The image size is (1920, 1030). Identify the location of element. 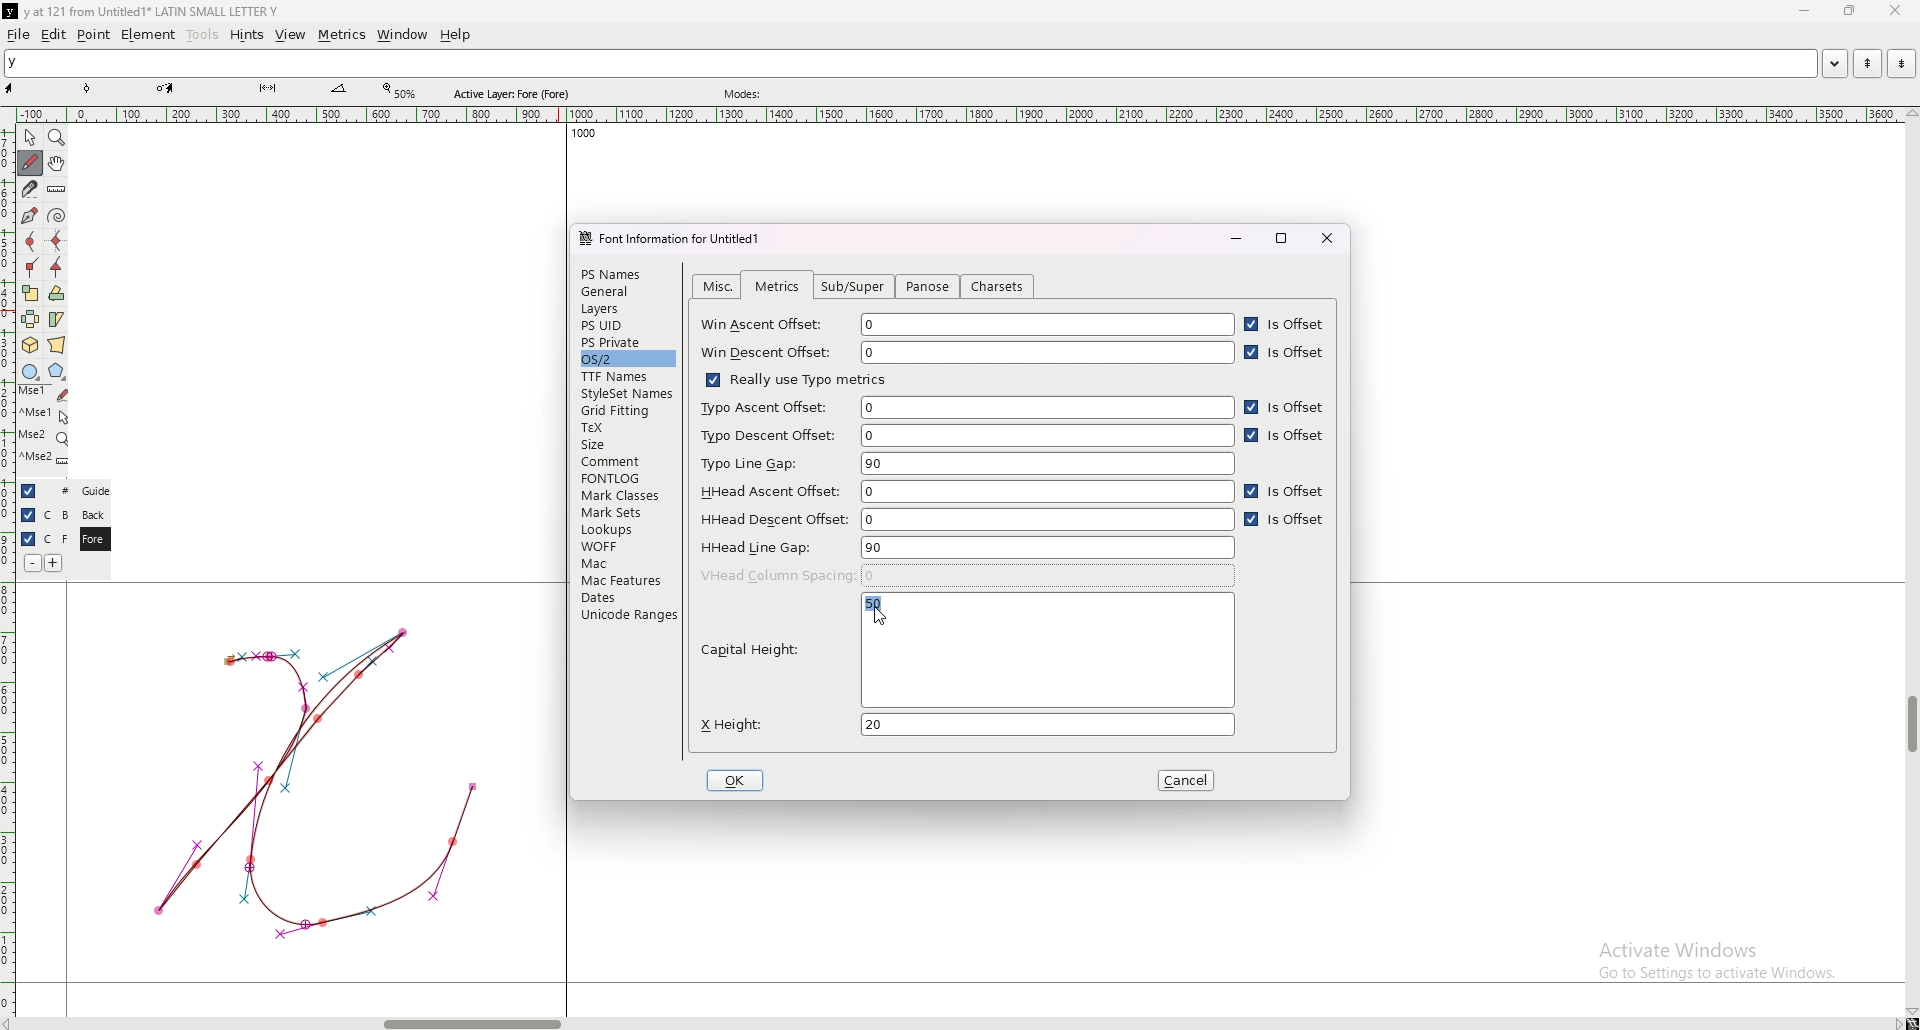
(148, 34).